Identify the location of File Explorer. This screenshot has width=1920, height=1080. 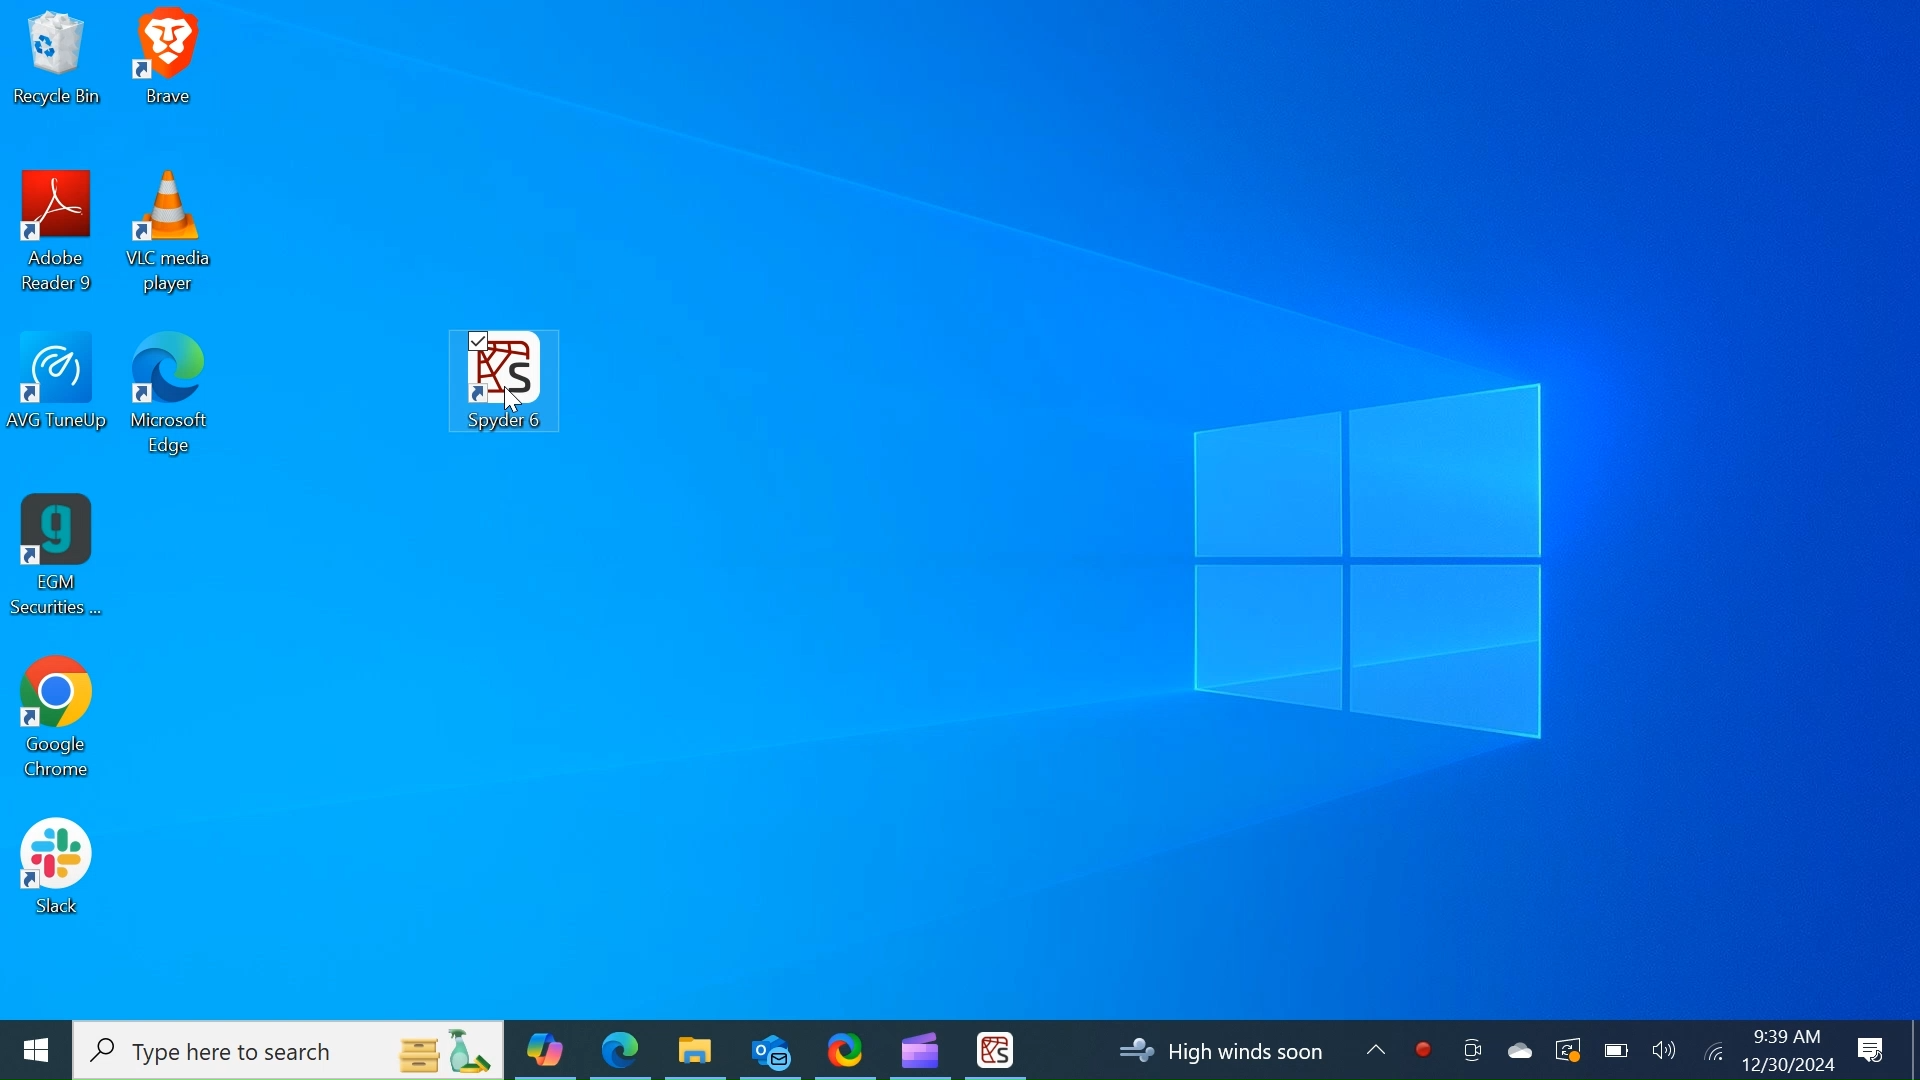
(694, 1049).